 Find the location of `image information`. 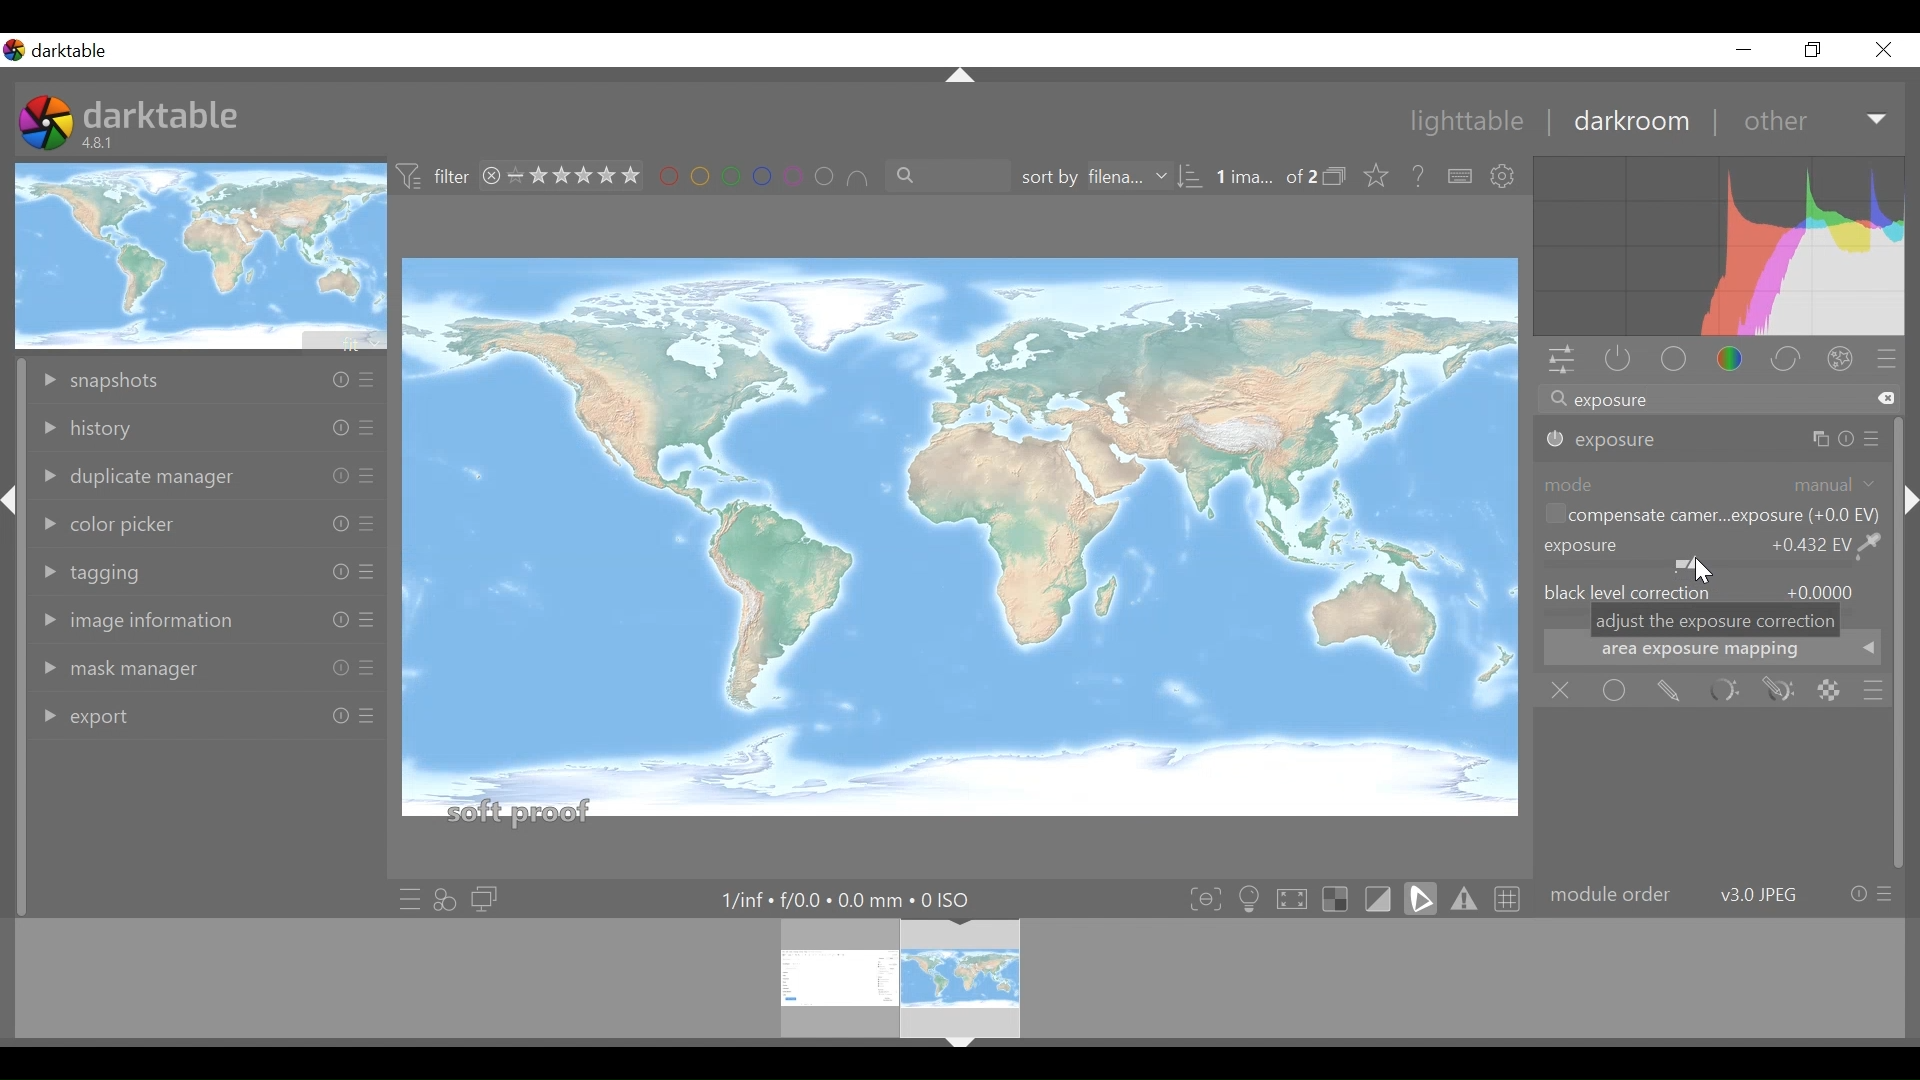

image information is located at coordinates (139, 622).